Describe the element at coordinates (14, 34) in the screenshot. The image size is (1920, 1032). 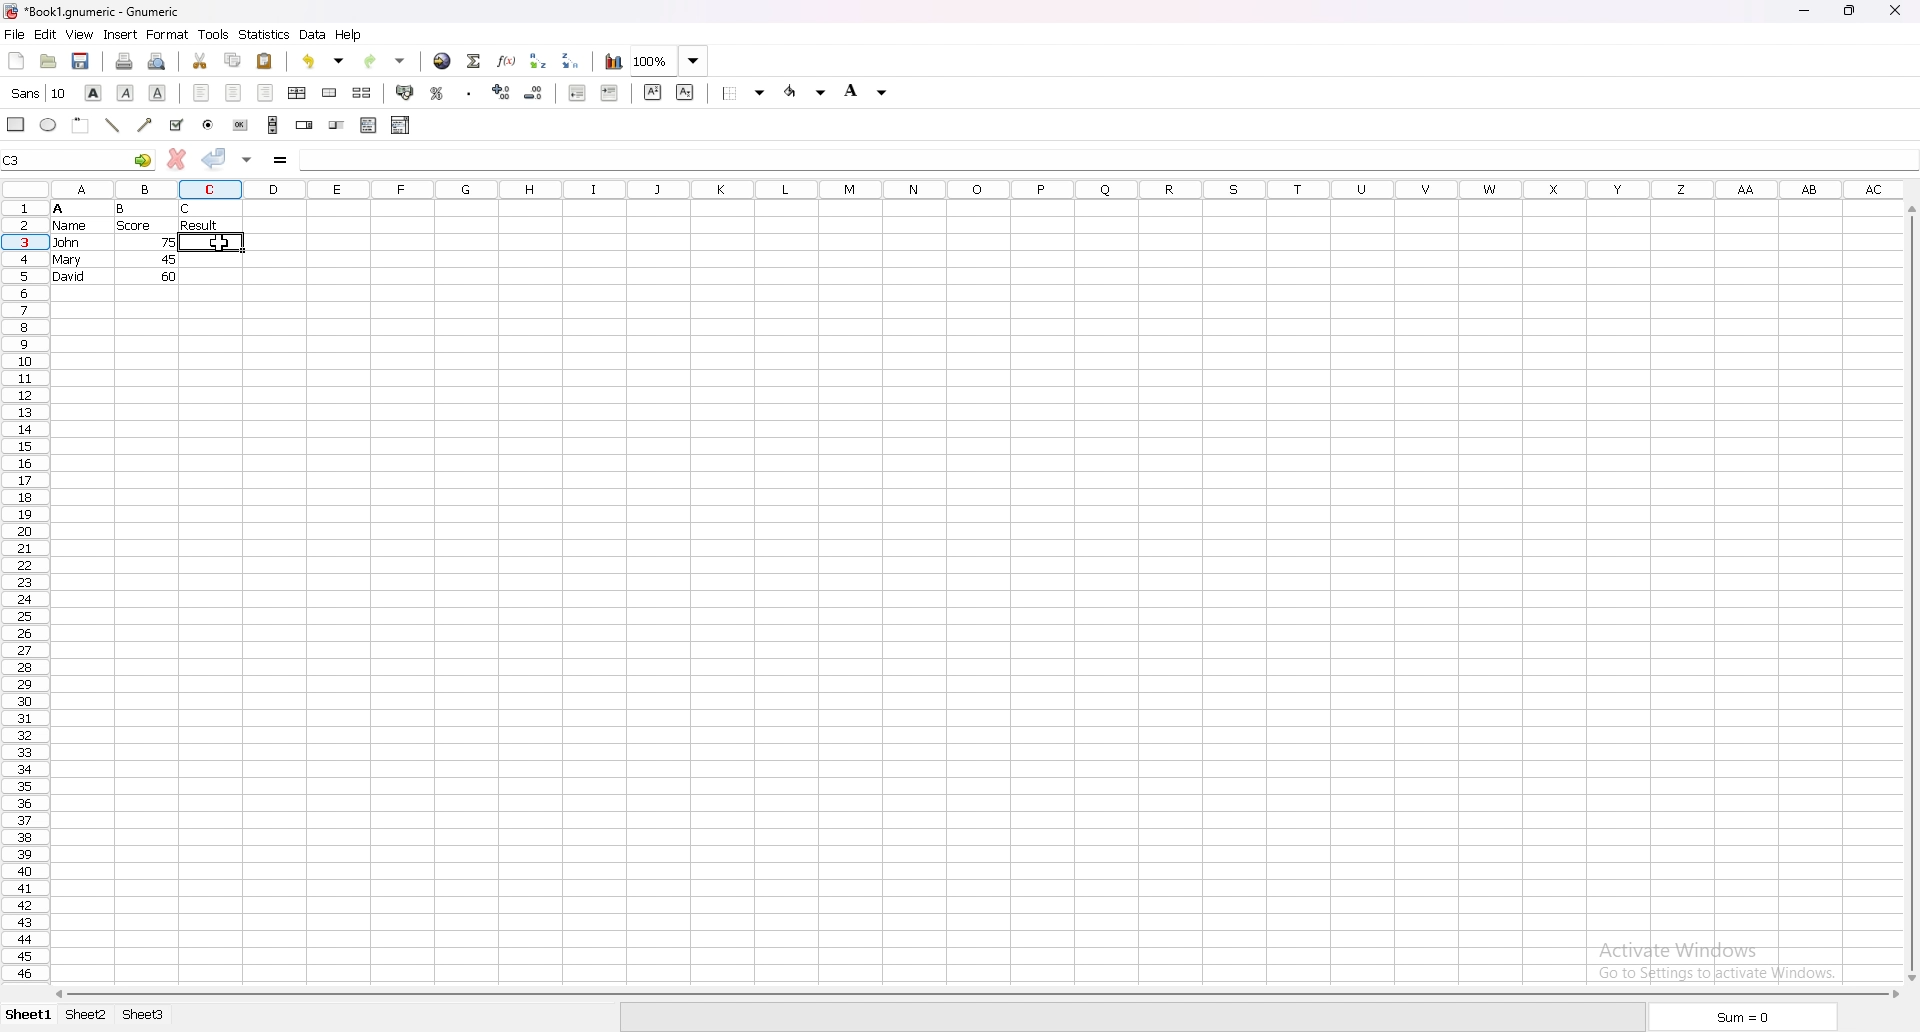
I see `file` at that location.